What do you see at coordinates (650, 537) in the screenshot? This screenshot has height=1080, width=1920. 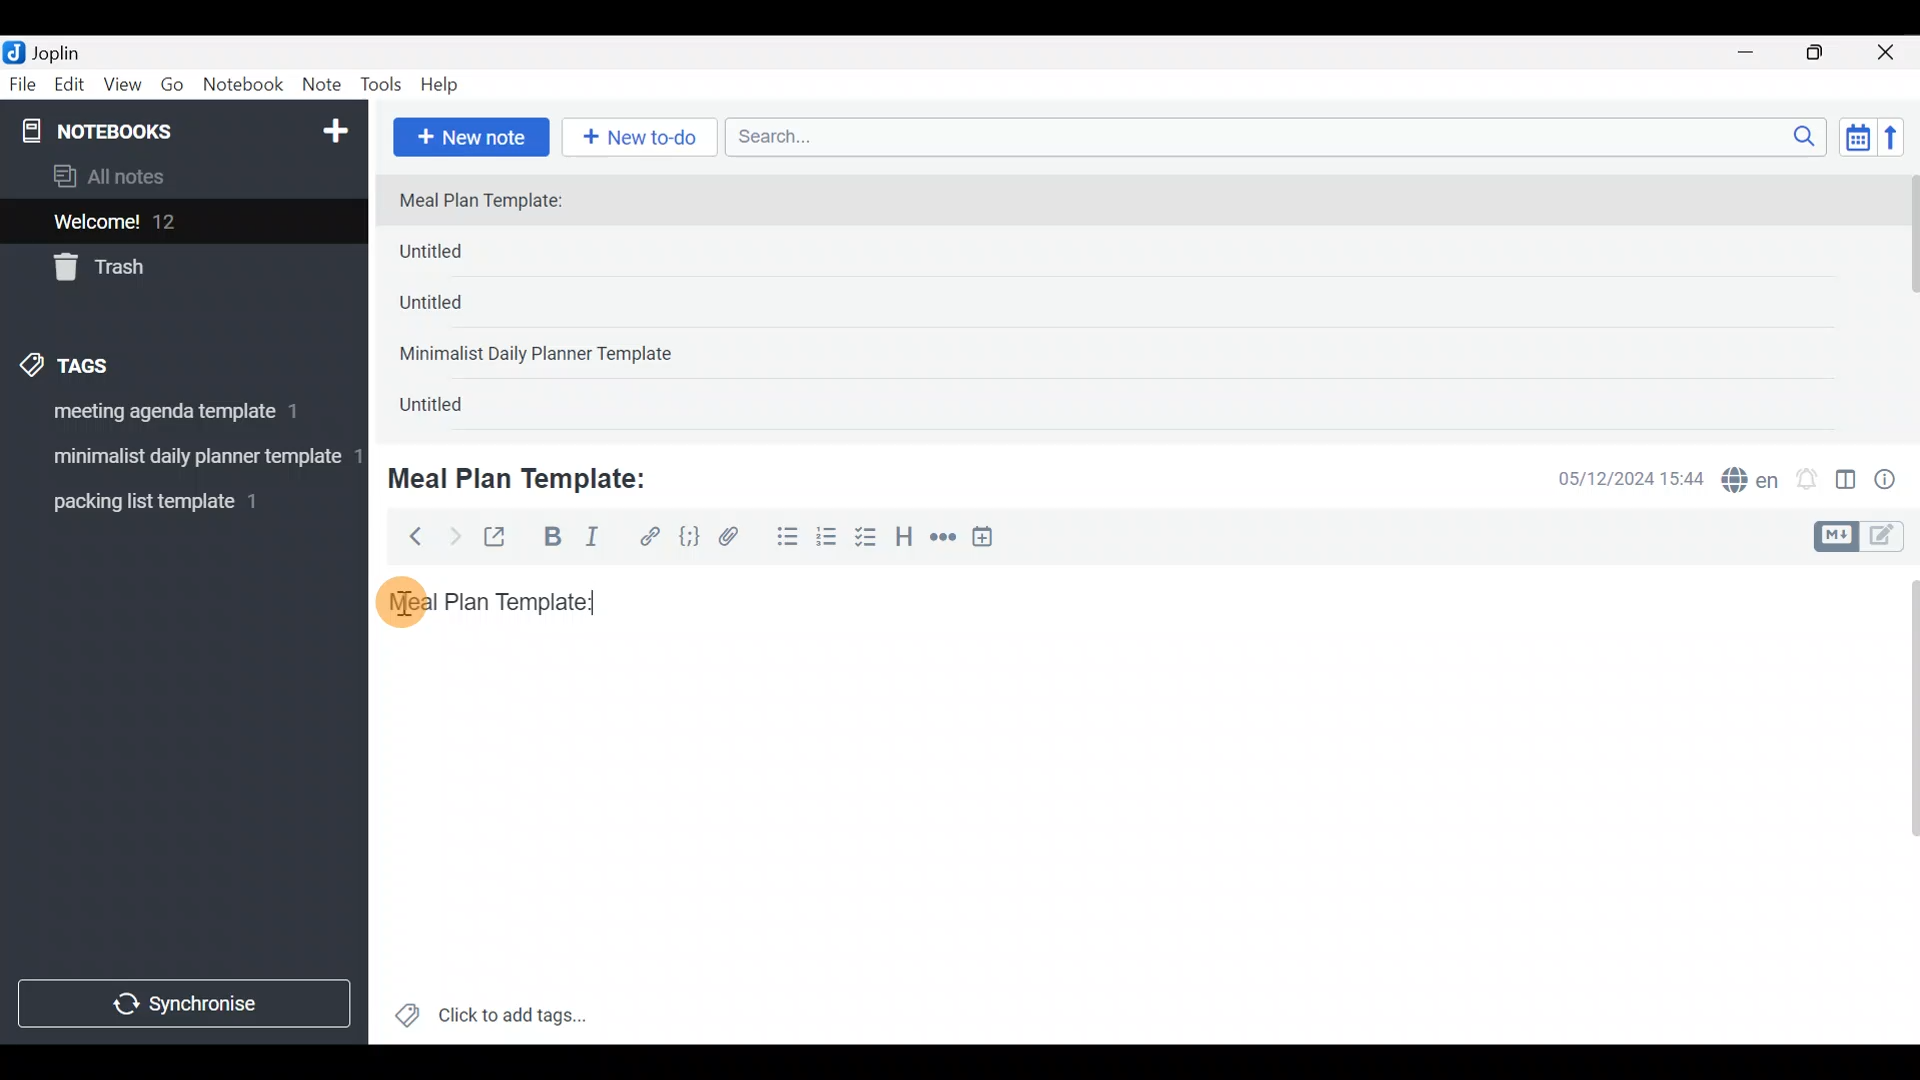 I see `Hyperlink` at bounding box center [650, 537].